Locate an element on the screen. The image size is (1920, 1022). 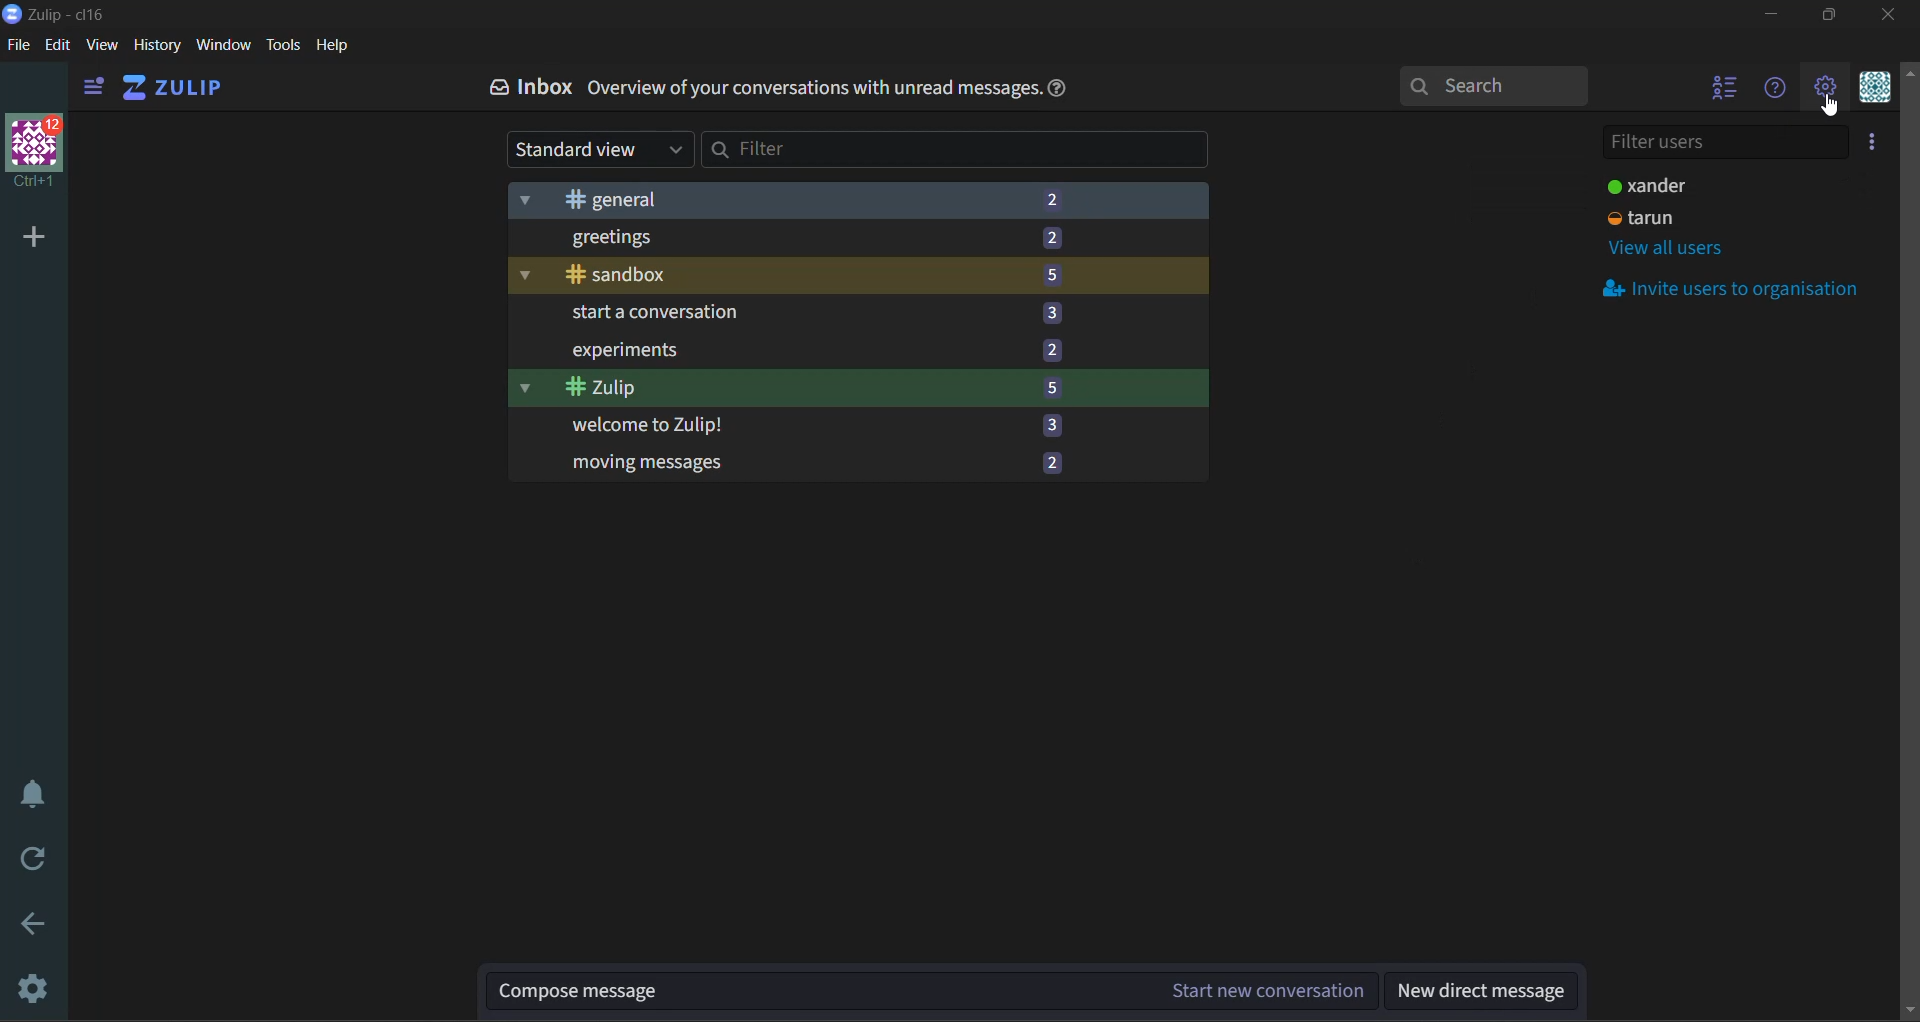
enable do not disturb is located at coordinates (32, 792).